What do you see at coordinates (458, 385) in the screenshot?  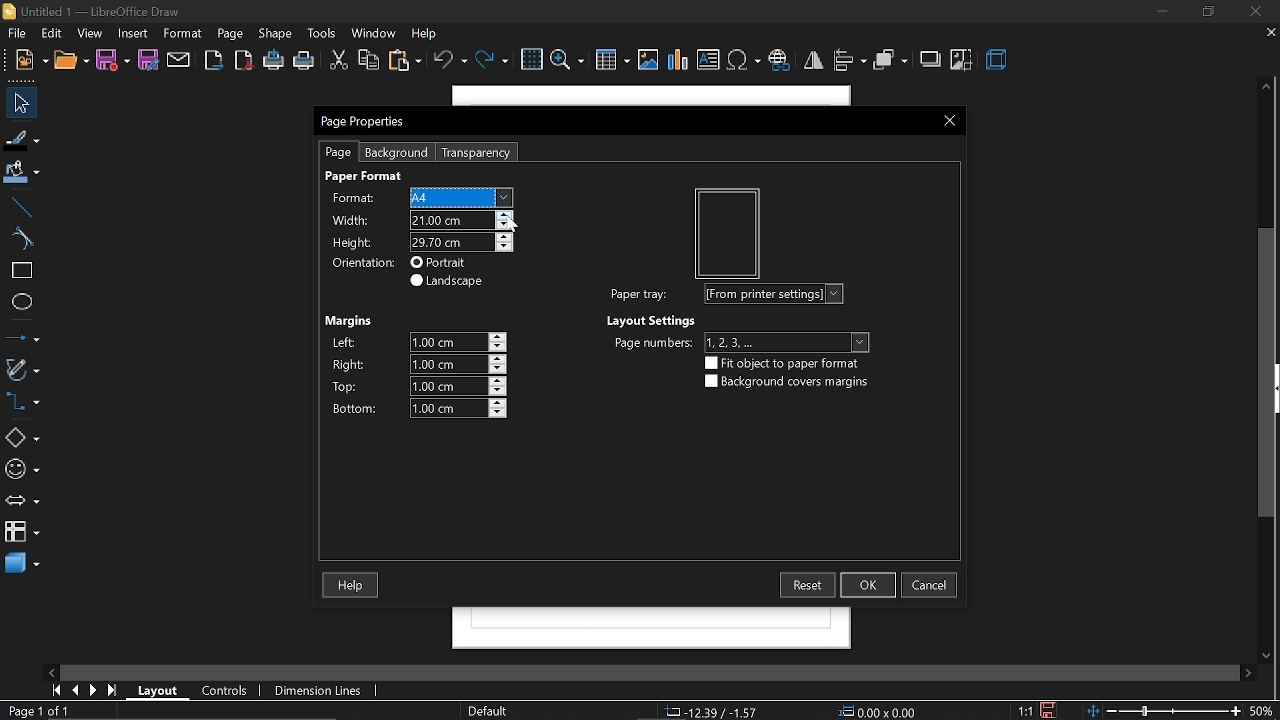 I see `1.00cm` at bounding box center [458, 385].